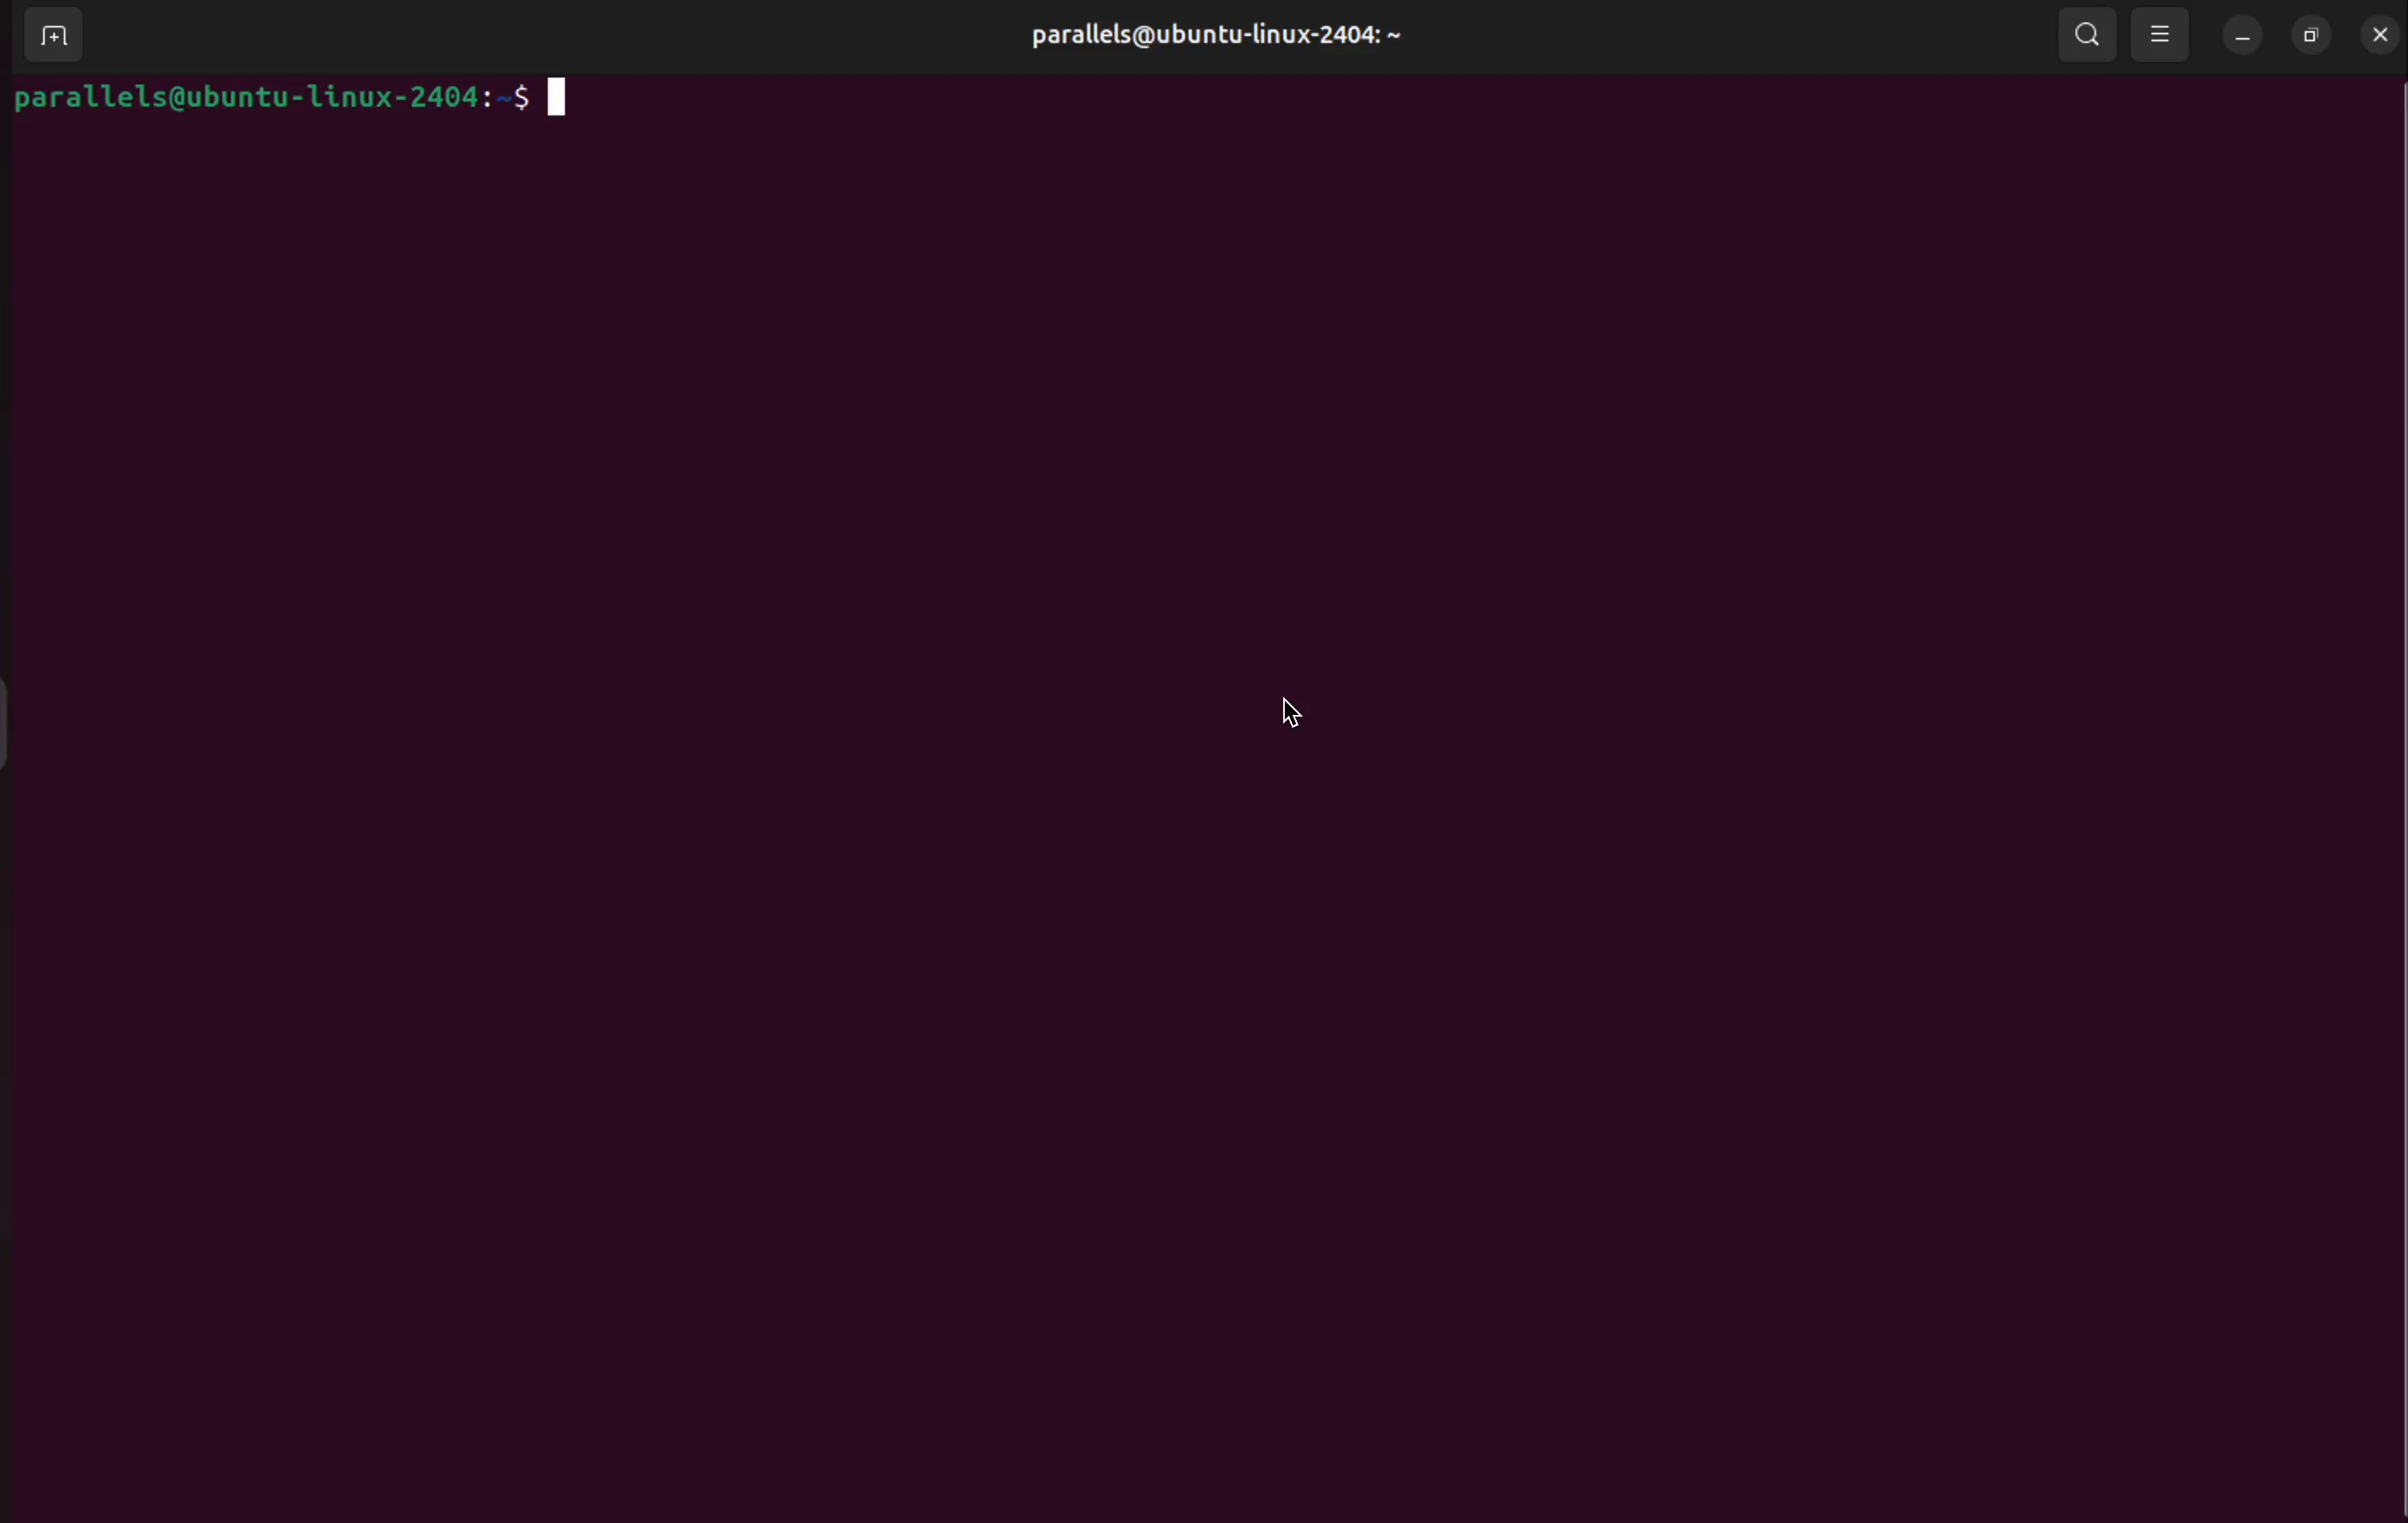 This screenshot has height=1523, width=2408. Describe the element at coordinates (1290, 713) in the screenshot. I see `cursor` at that location.